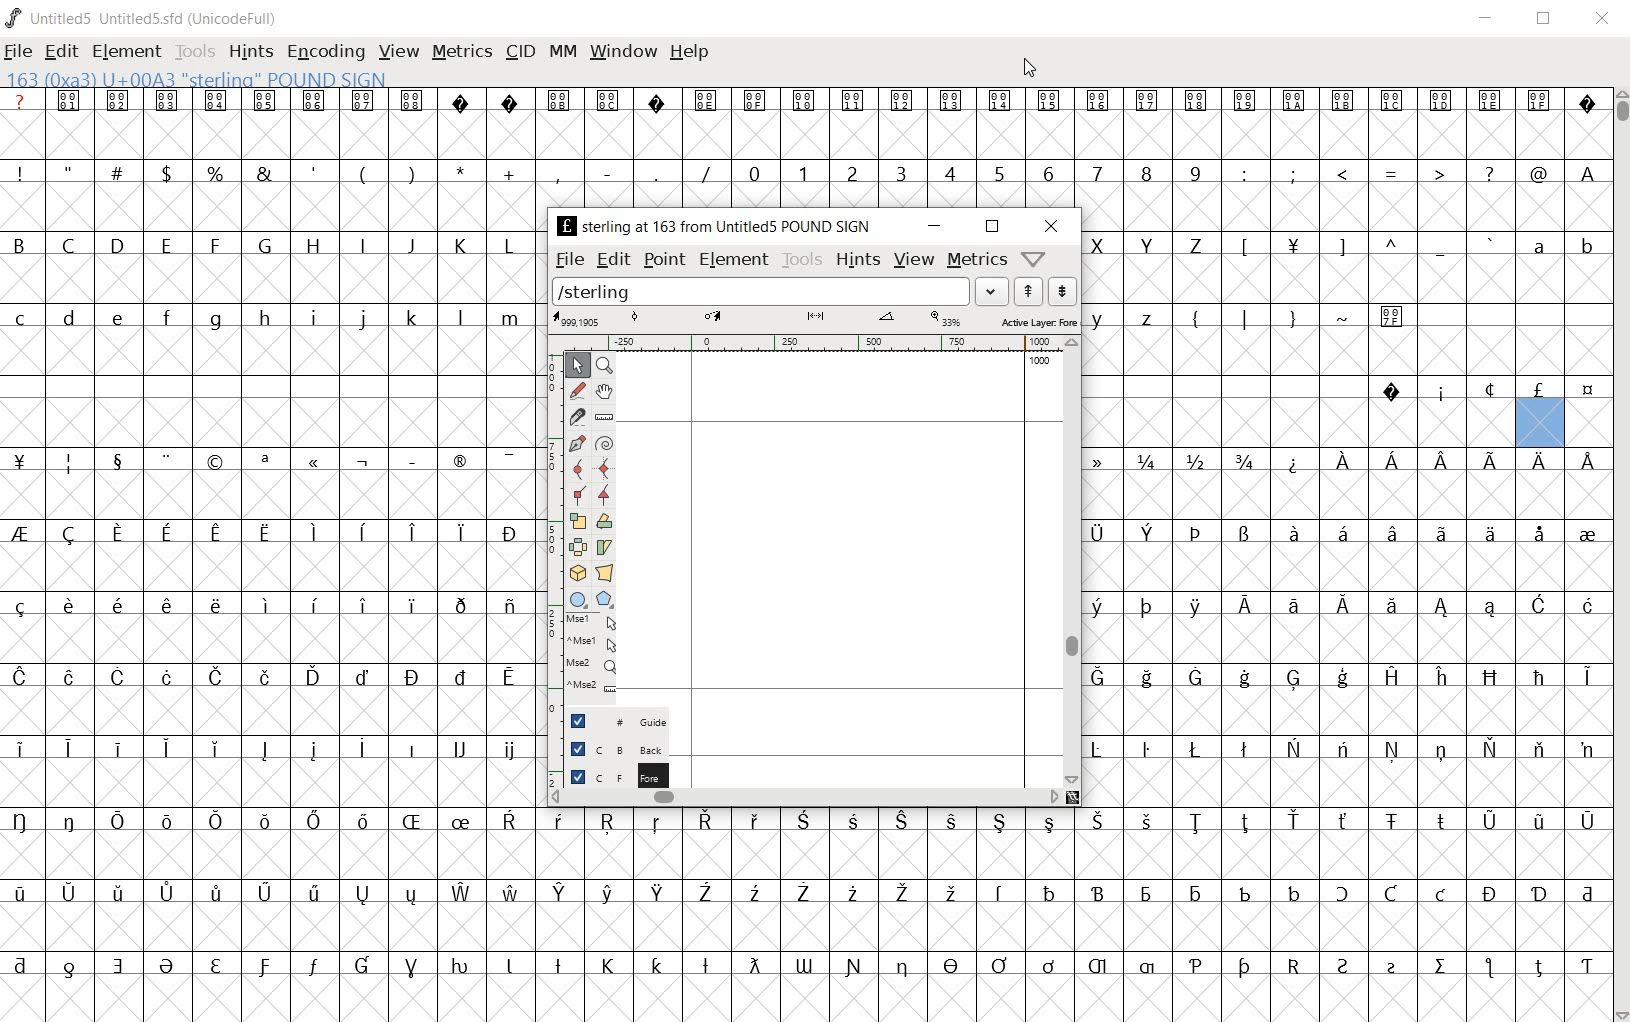 This screenshot has height=1022, width=1630. What do you see at coordinates (70, 675) in the screenshot?
I see `Symbol` at bounding box center [70, 675].